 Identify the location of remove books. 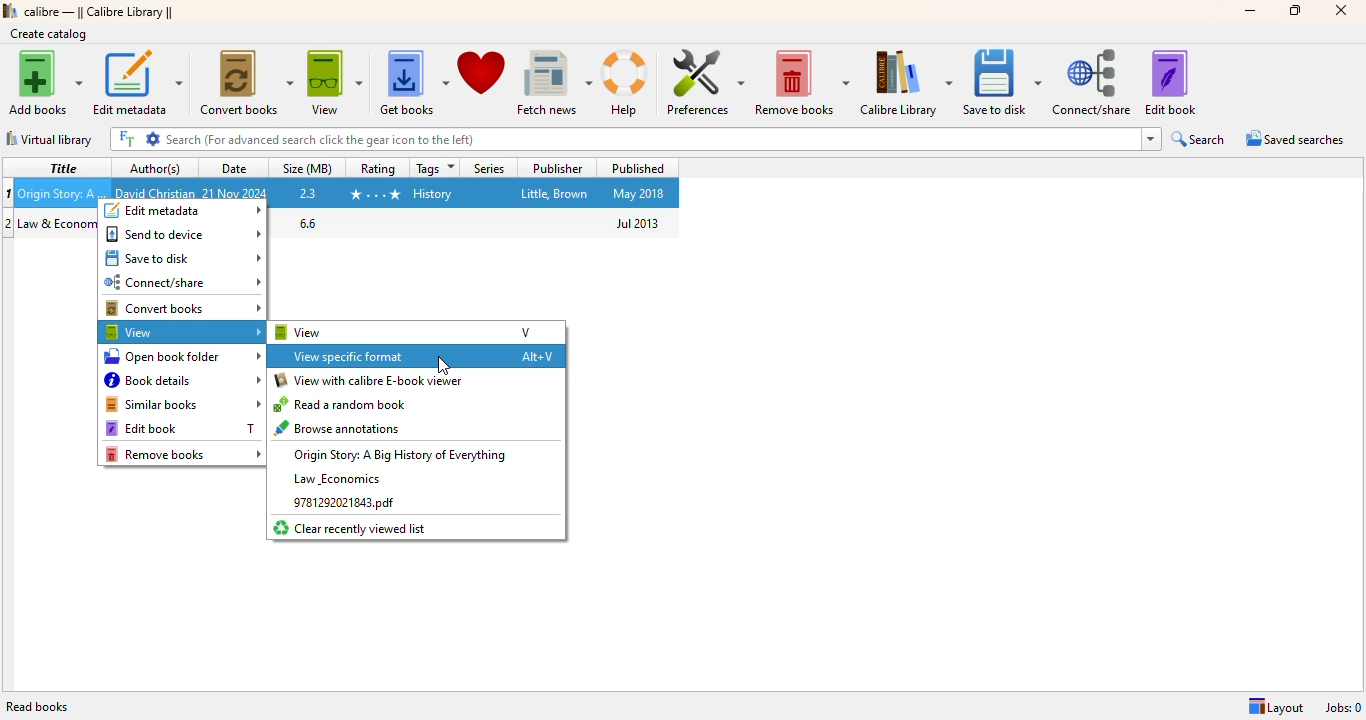
(183, 454).